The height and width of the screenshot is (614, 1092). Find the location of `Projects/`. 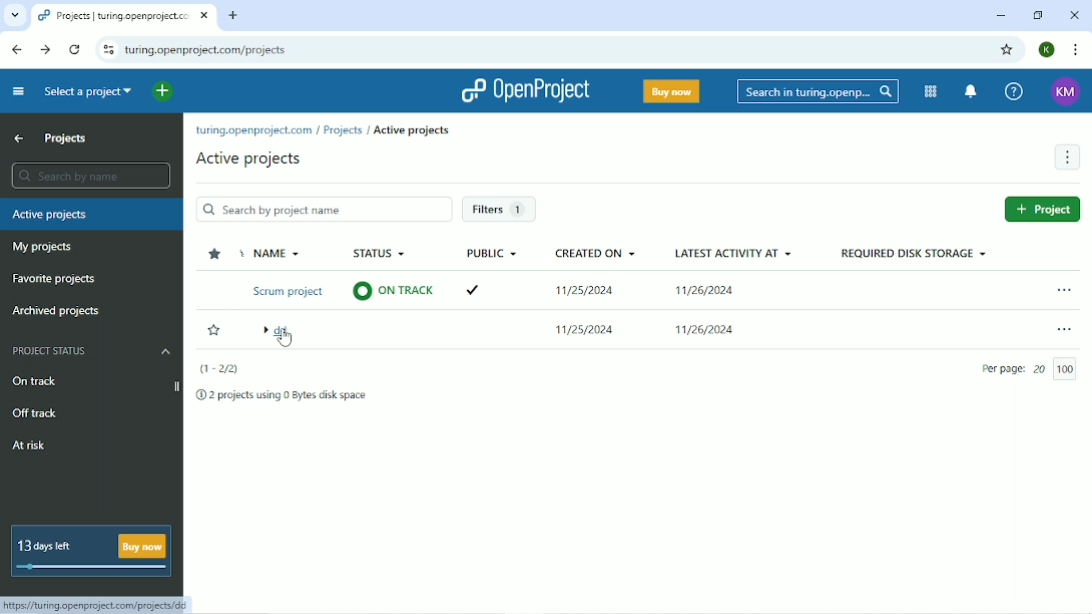

Projects/ is located at coordinates (344, 131).